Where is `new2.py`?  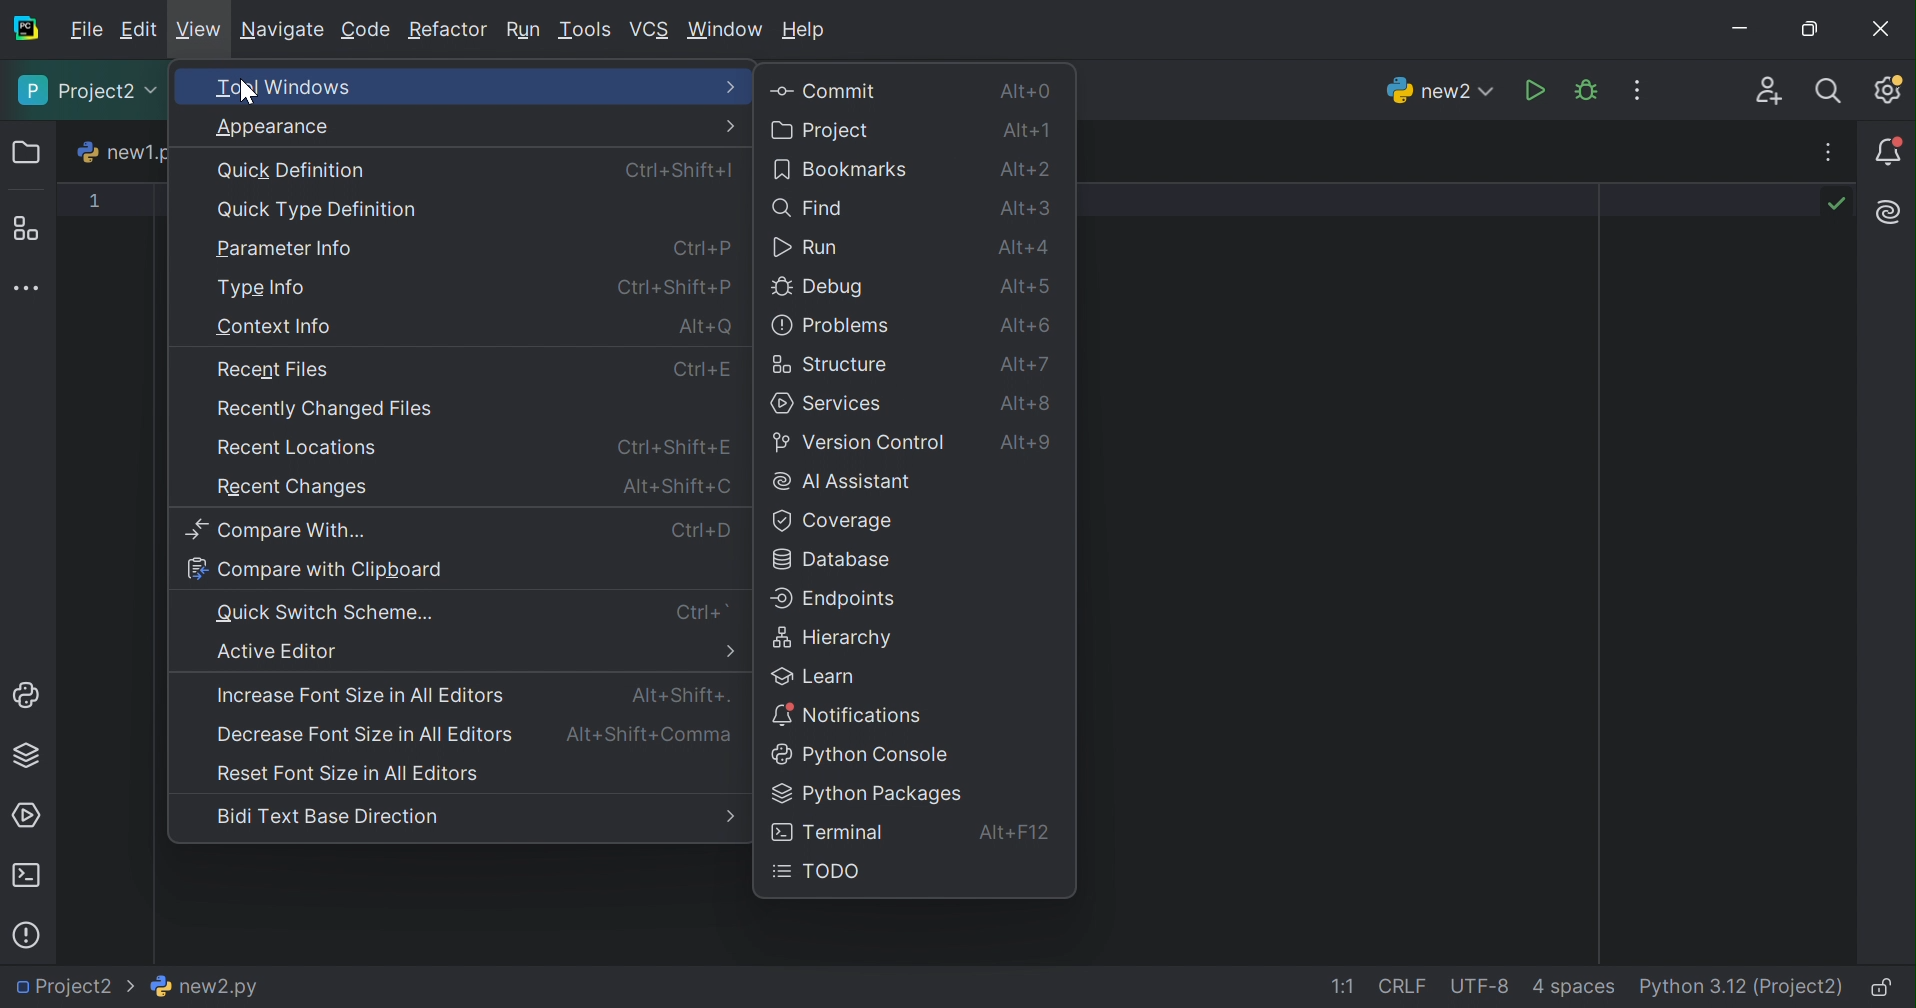 new2.py is located at coordinates (206, 983).